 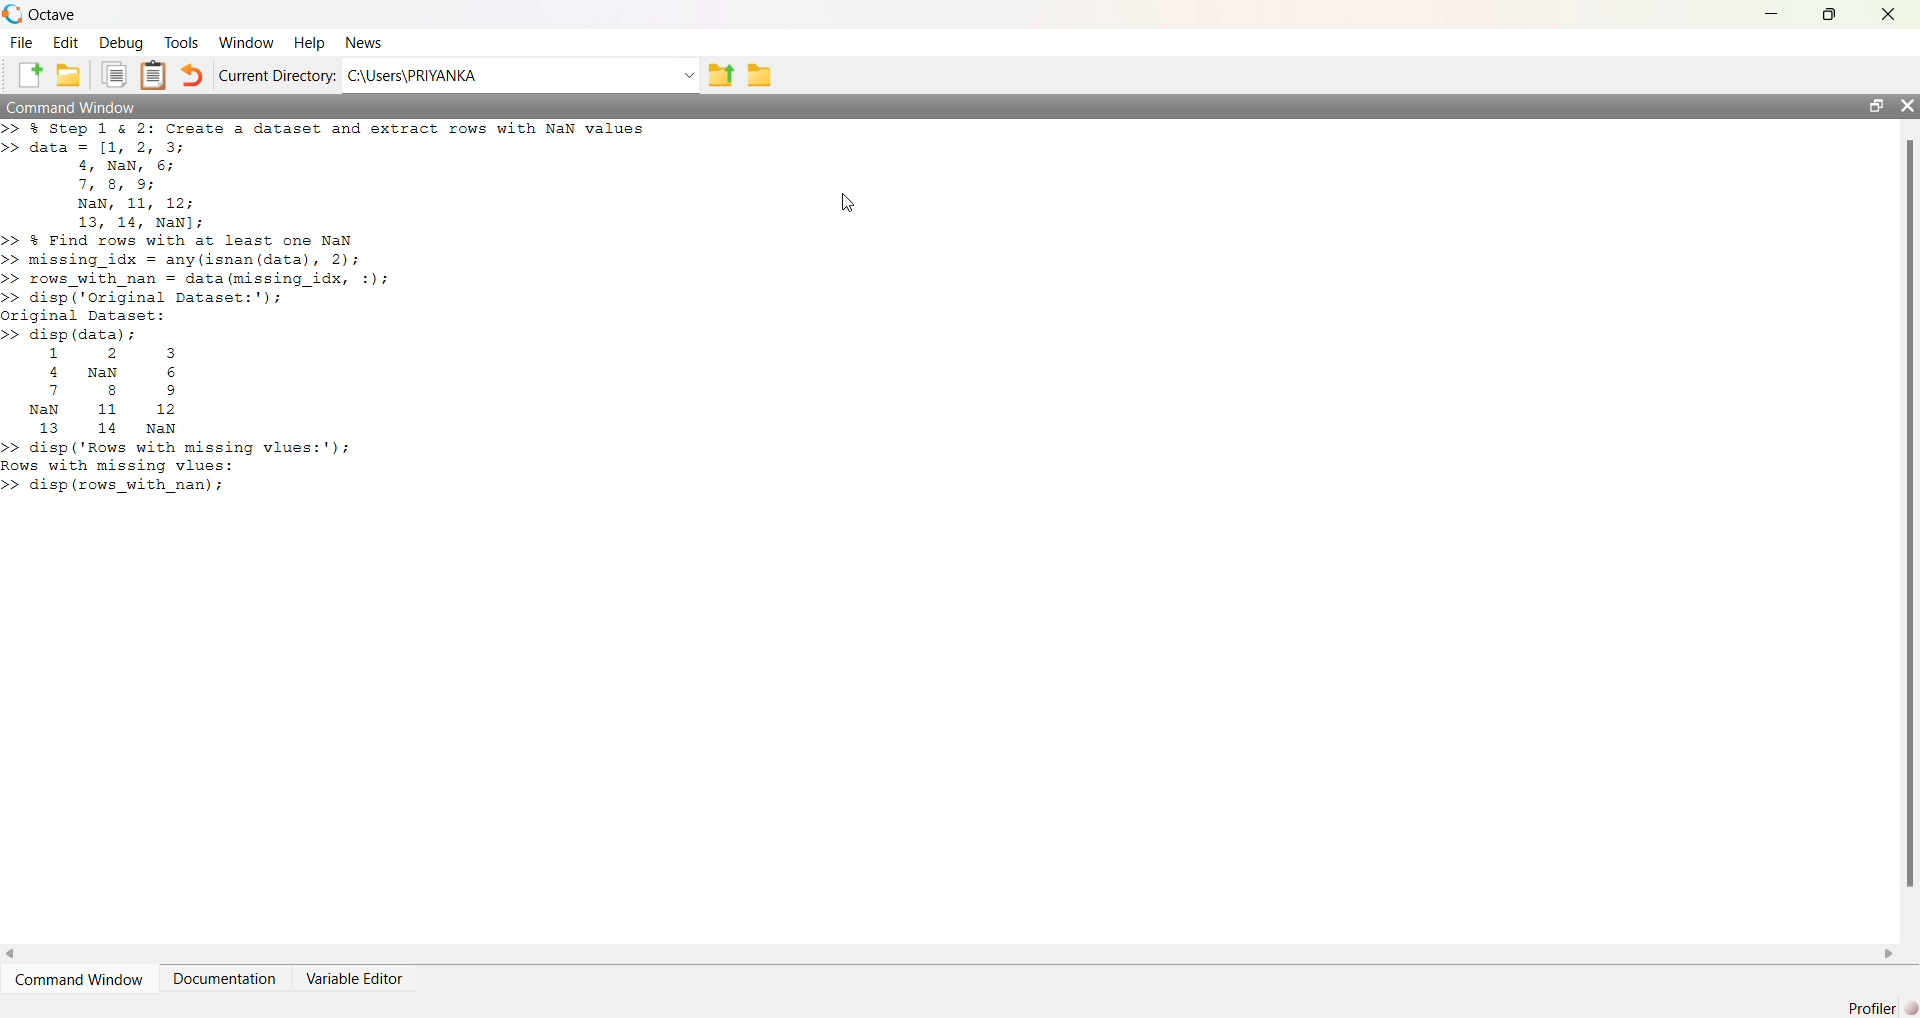 What do you see at coordinates (190, 75) in the screenshot?
I see `Undo` at bounding box center [190, 75].